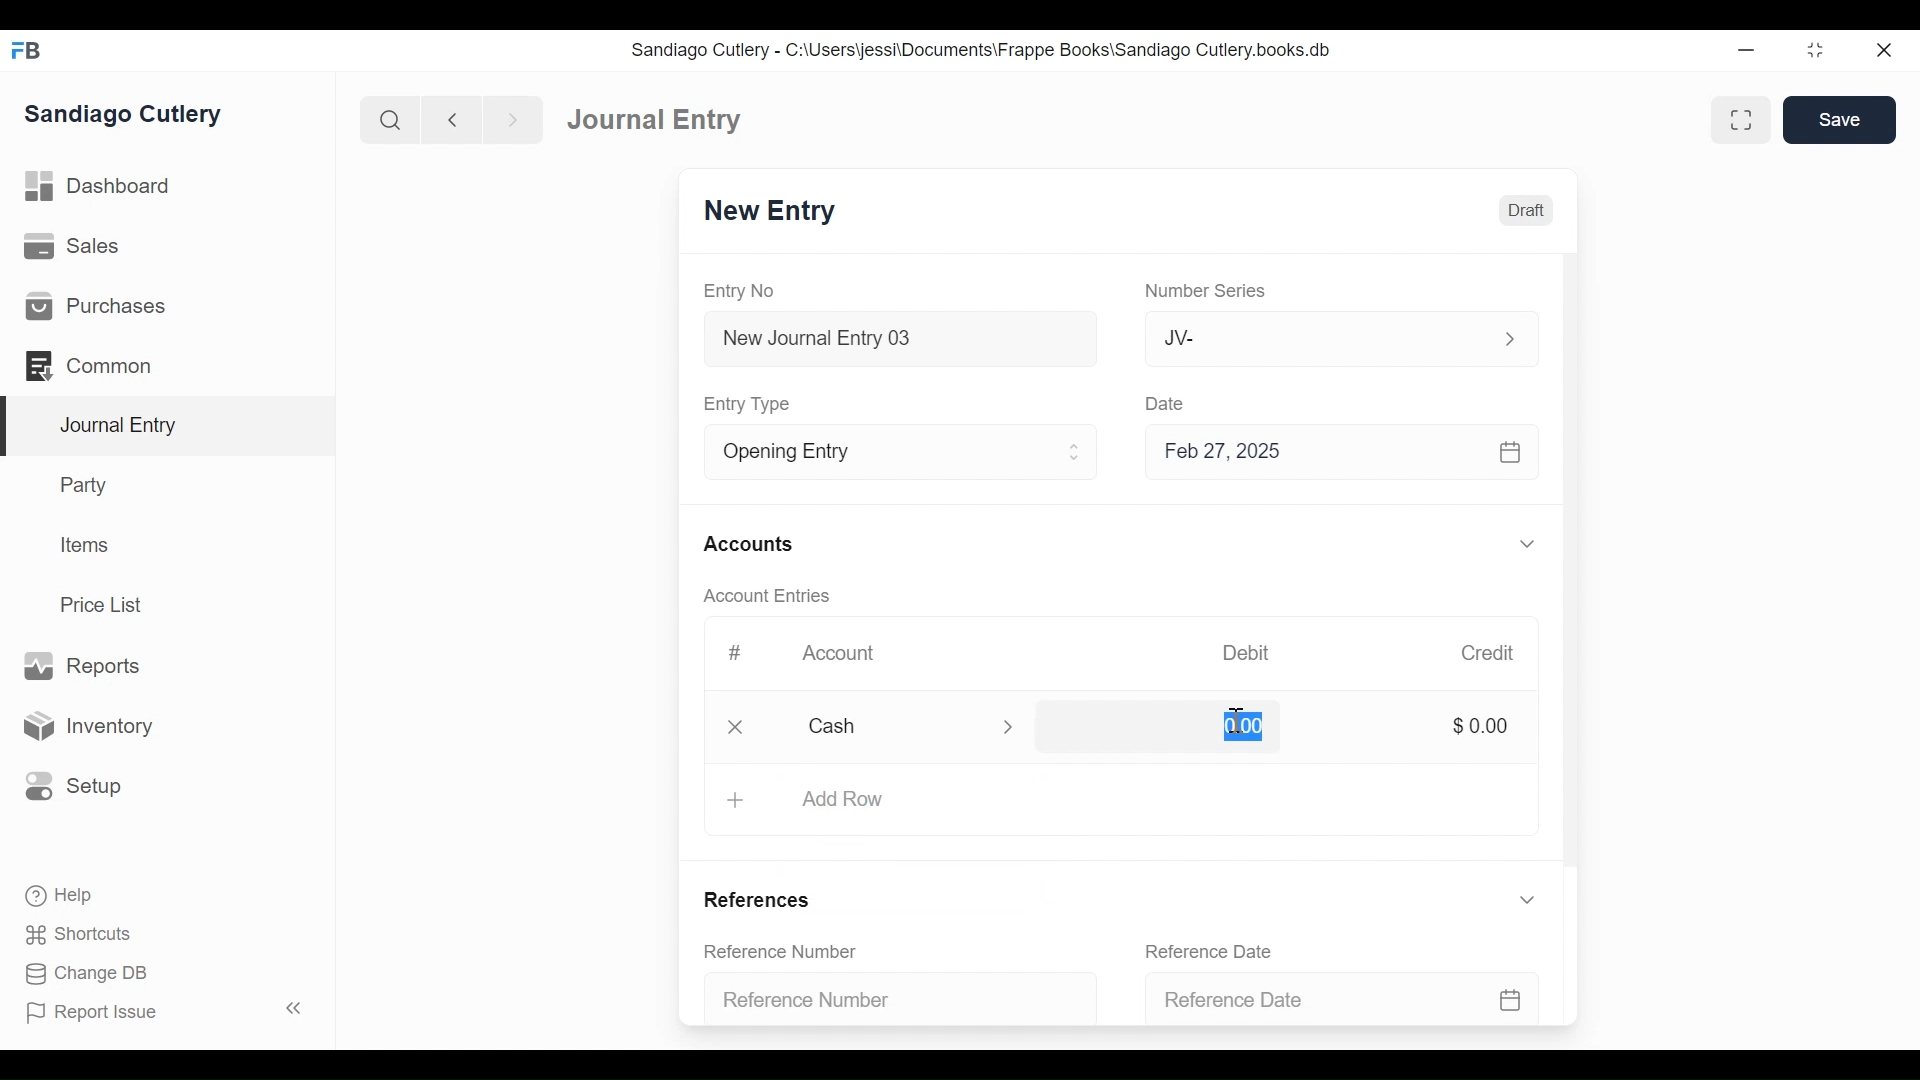 Image resolution: width=1920 pixels, height=1080 pixels. Describe the element at coordinates (82, 544) in the screenshot. I see `Items` at that location.